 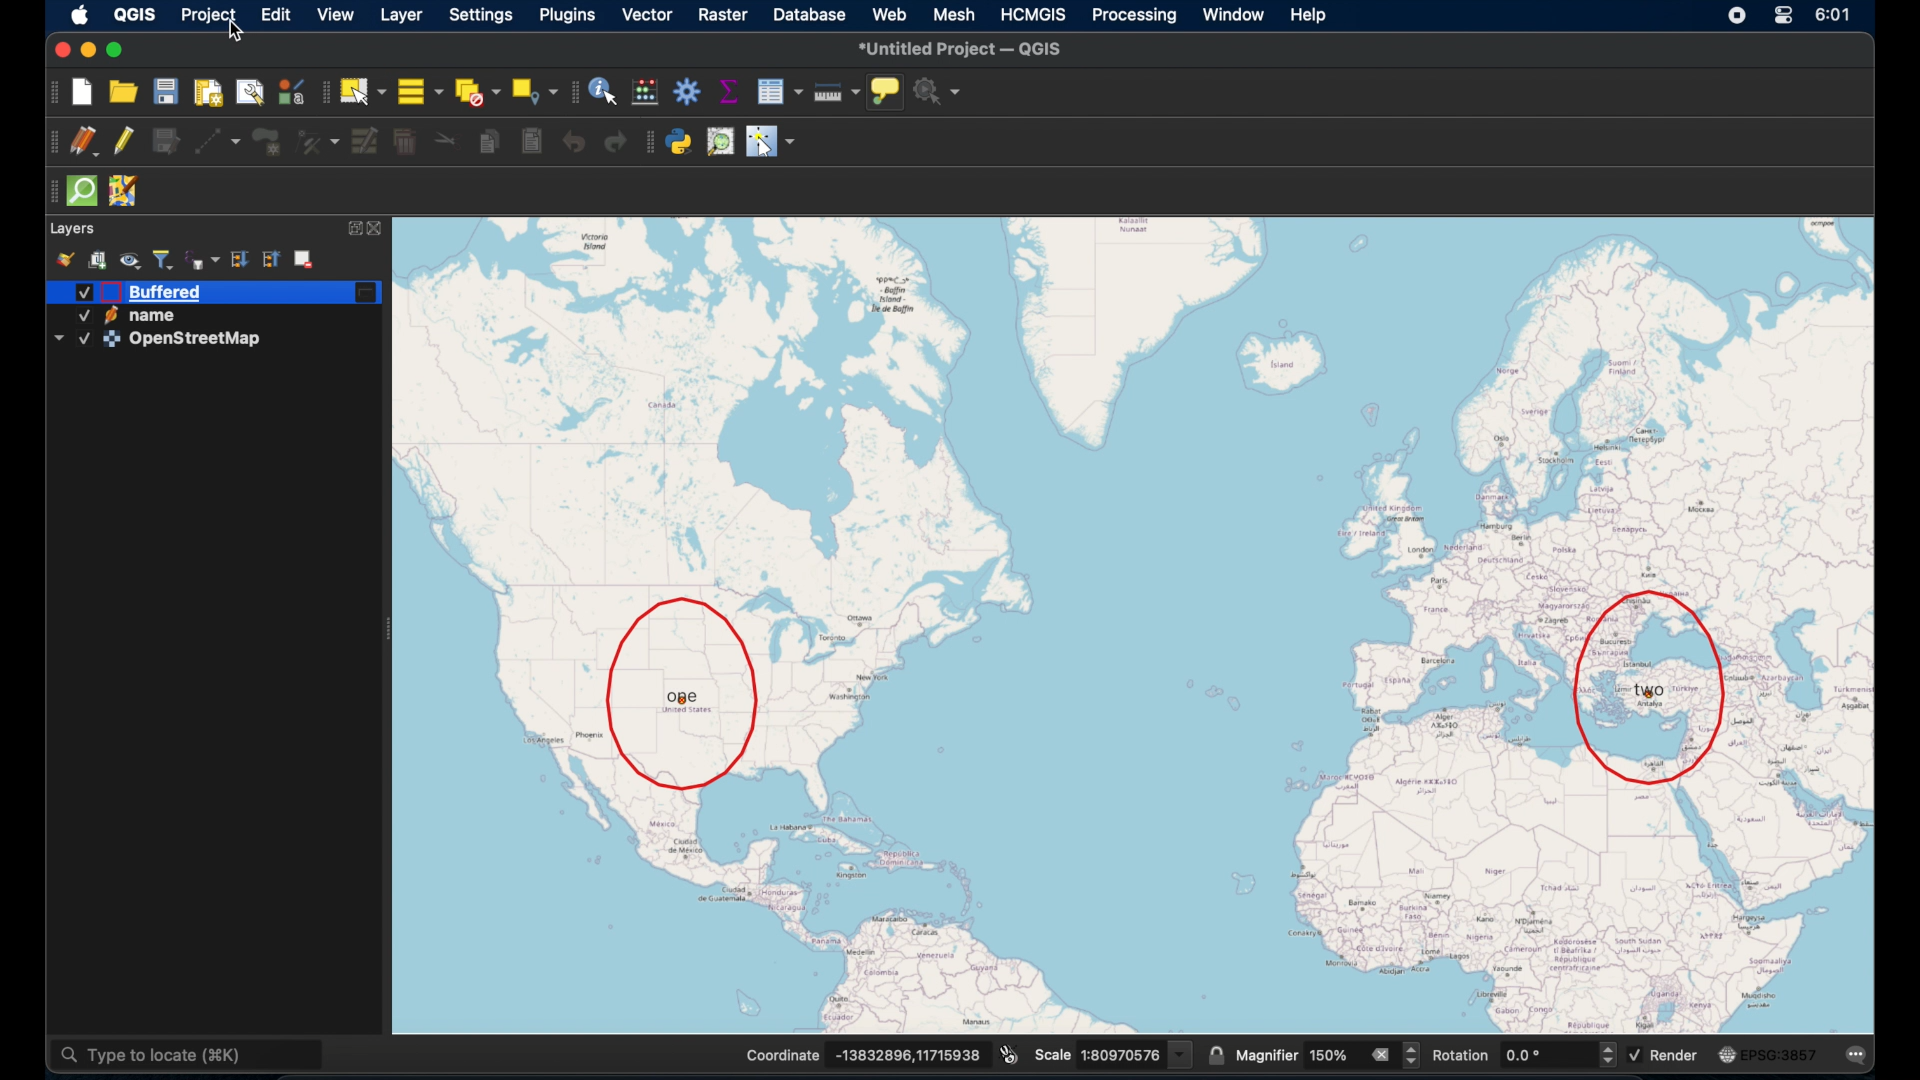 What do you see at coordinates (531, 142) in the screenshot?
I see `paste features` at bounding box center [531, 142].